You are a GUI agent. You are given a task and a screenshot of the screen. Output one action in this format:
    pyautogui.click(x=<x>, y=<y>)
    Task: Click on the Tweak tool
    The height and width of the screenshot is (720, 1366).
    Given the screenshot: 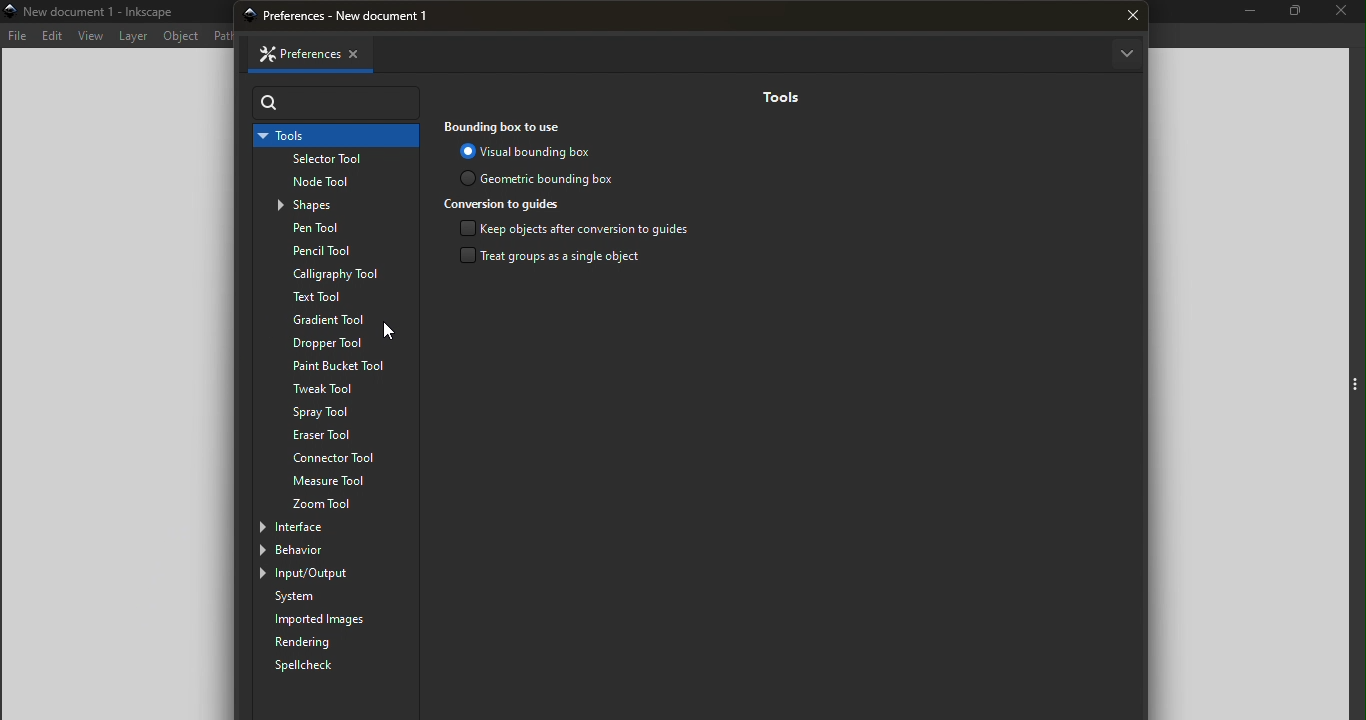 What is the action you would take?
    pyautogui.click(x=331, y=390)
    